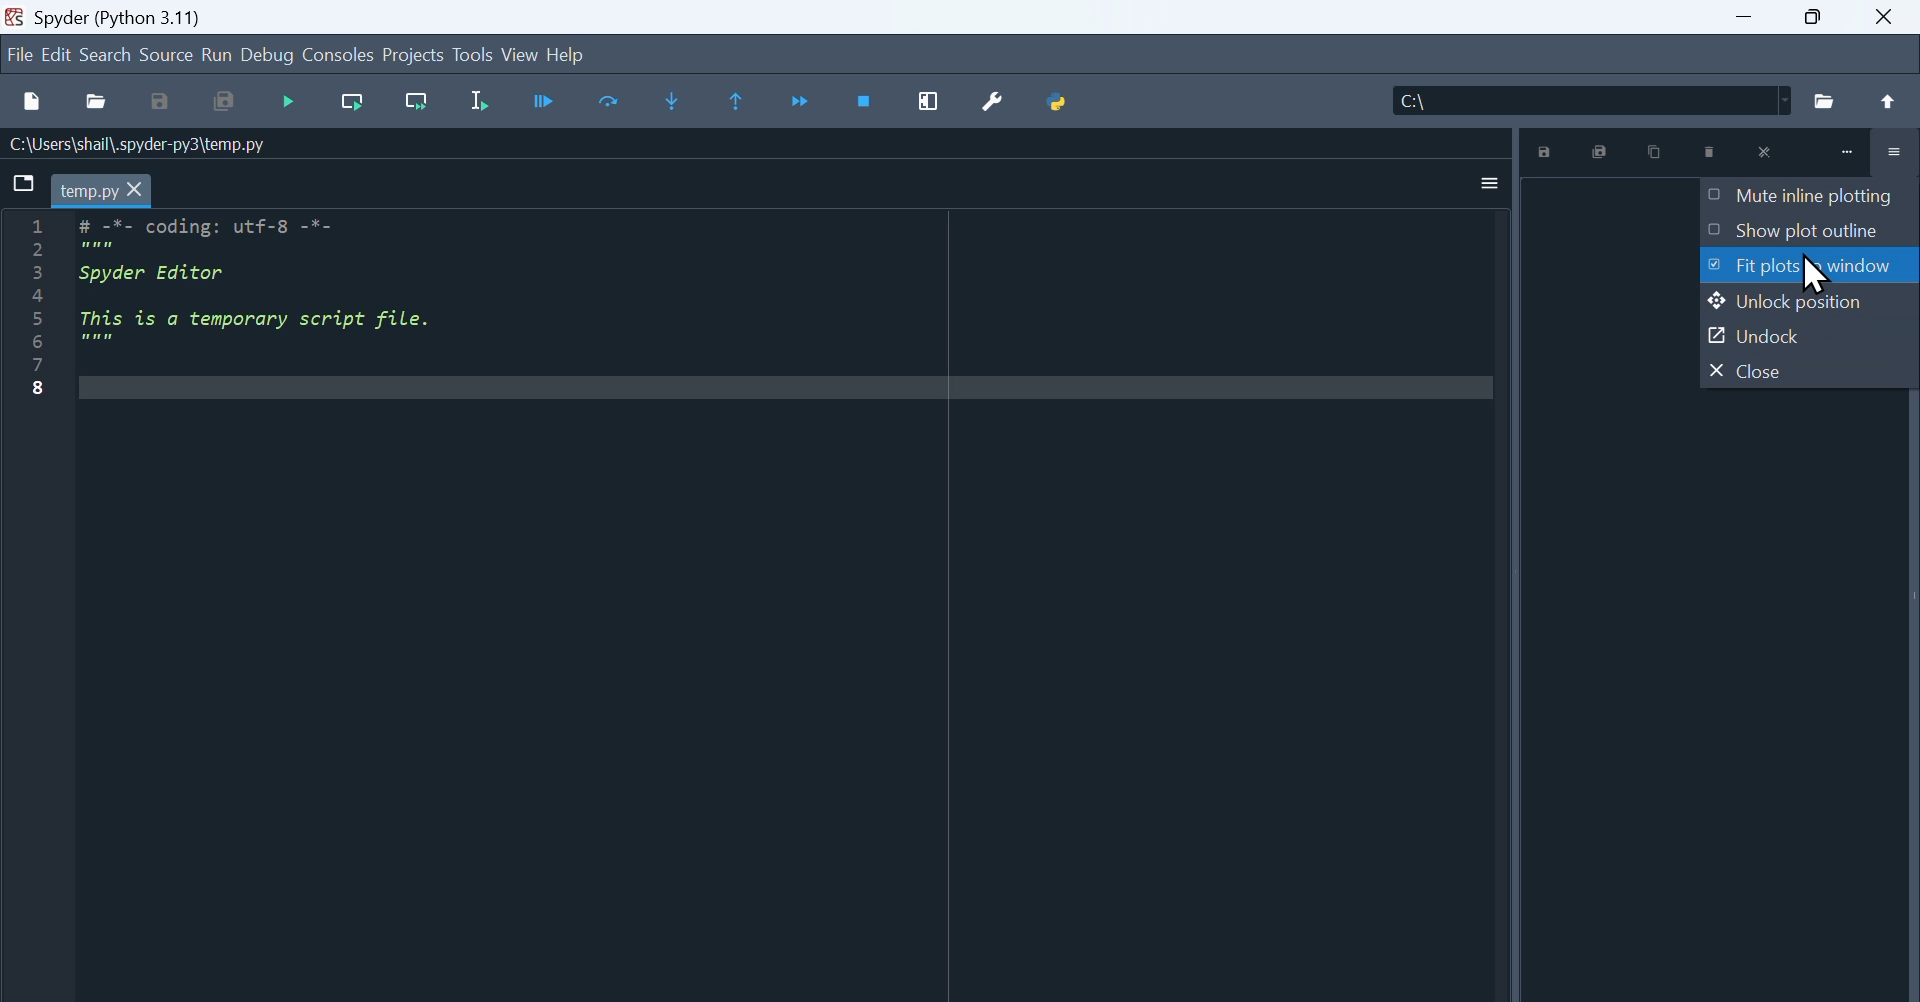 The height and width of the screenshot is (1002, 1920). I want to click on File Path, so click(148, 145).